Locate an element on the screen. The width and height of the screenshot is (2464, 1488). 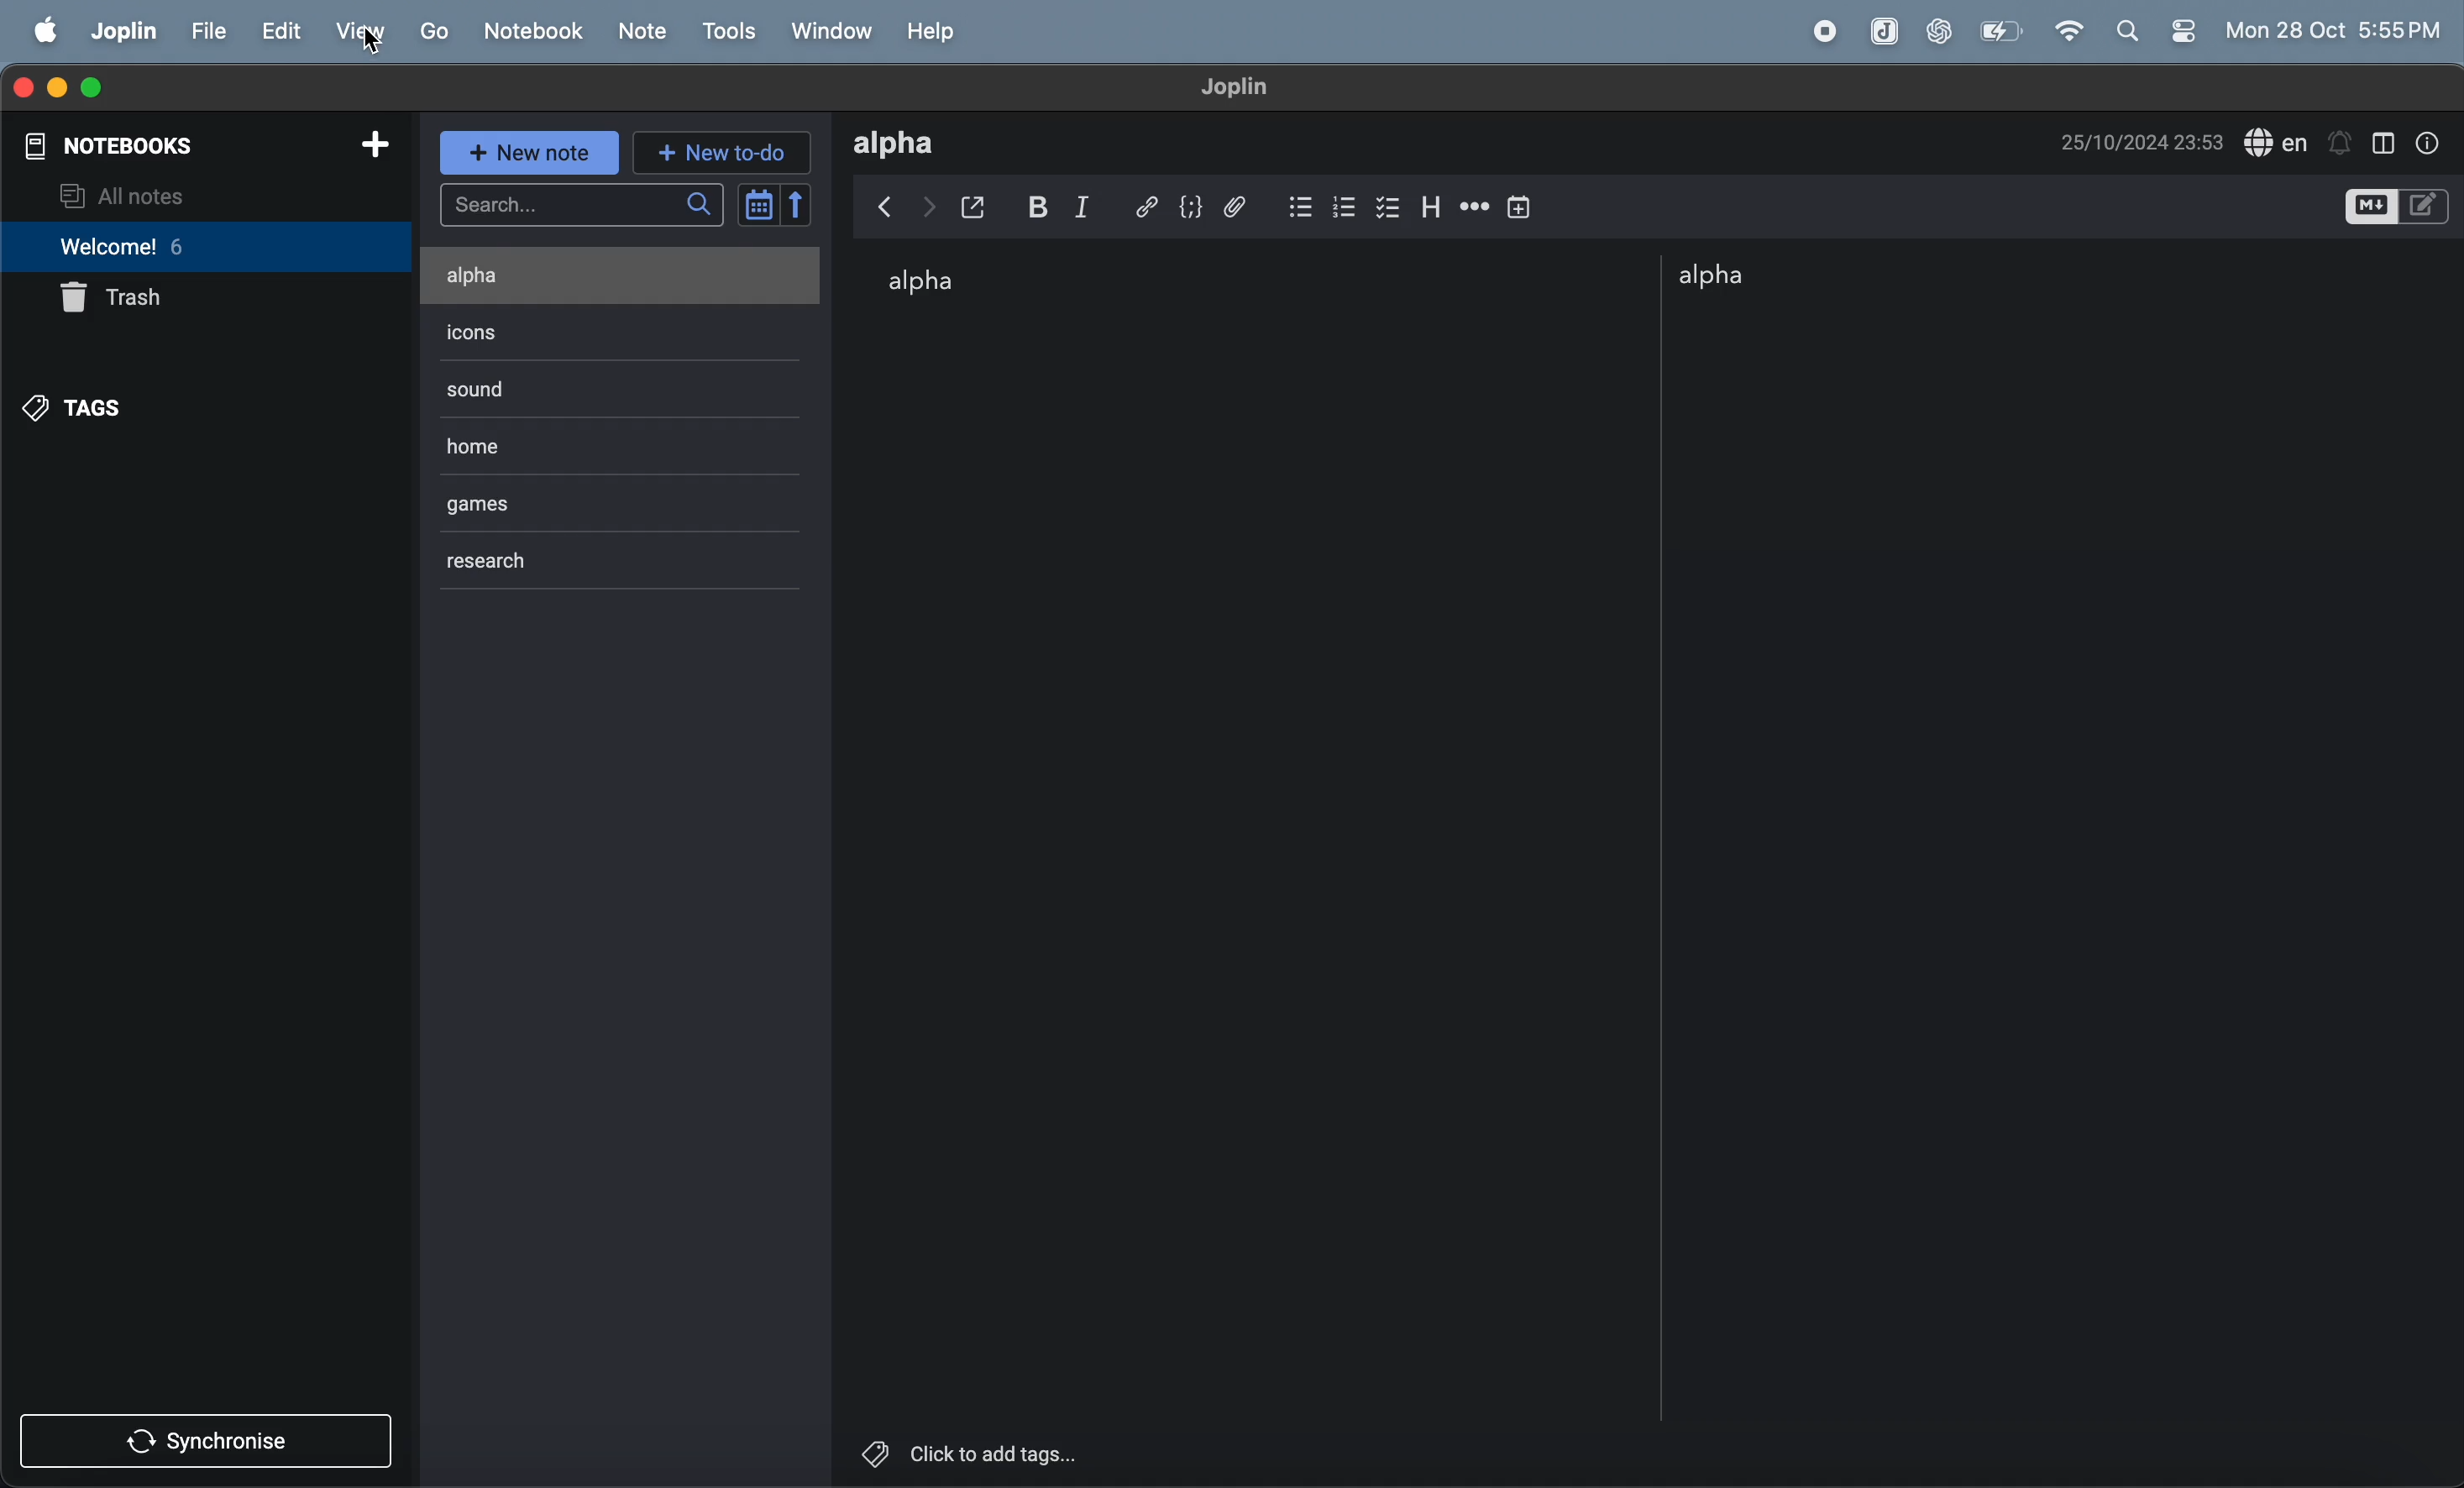
welcome is located at coordinates (167, 248).